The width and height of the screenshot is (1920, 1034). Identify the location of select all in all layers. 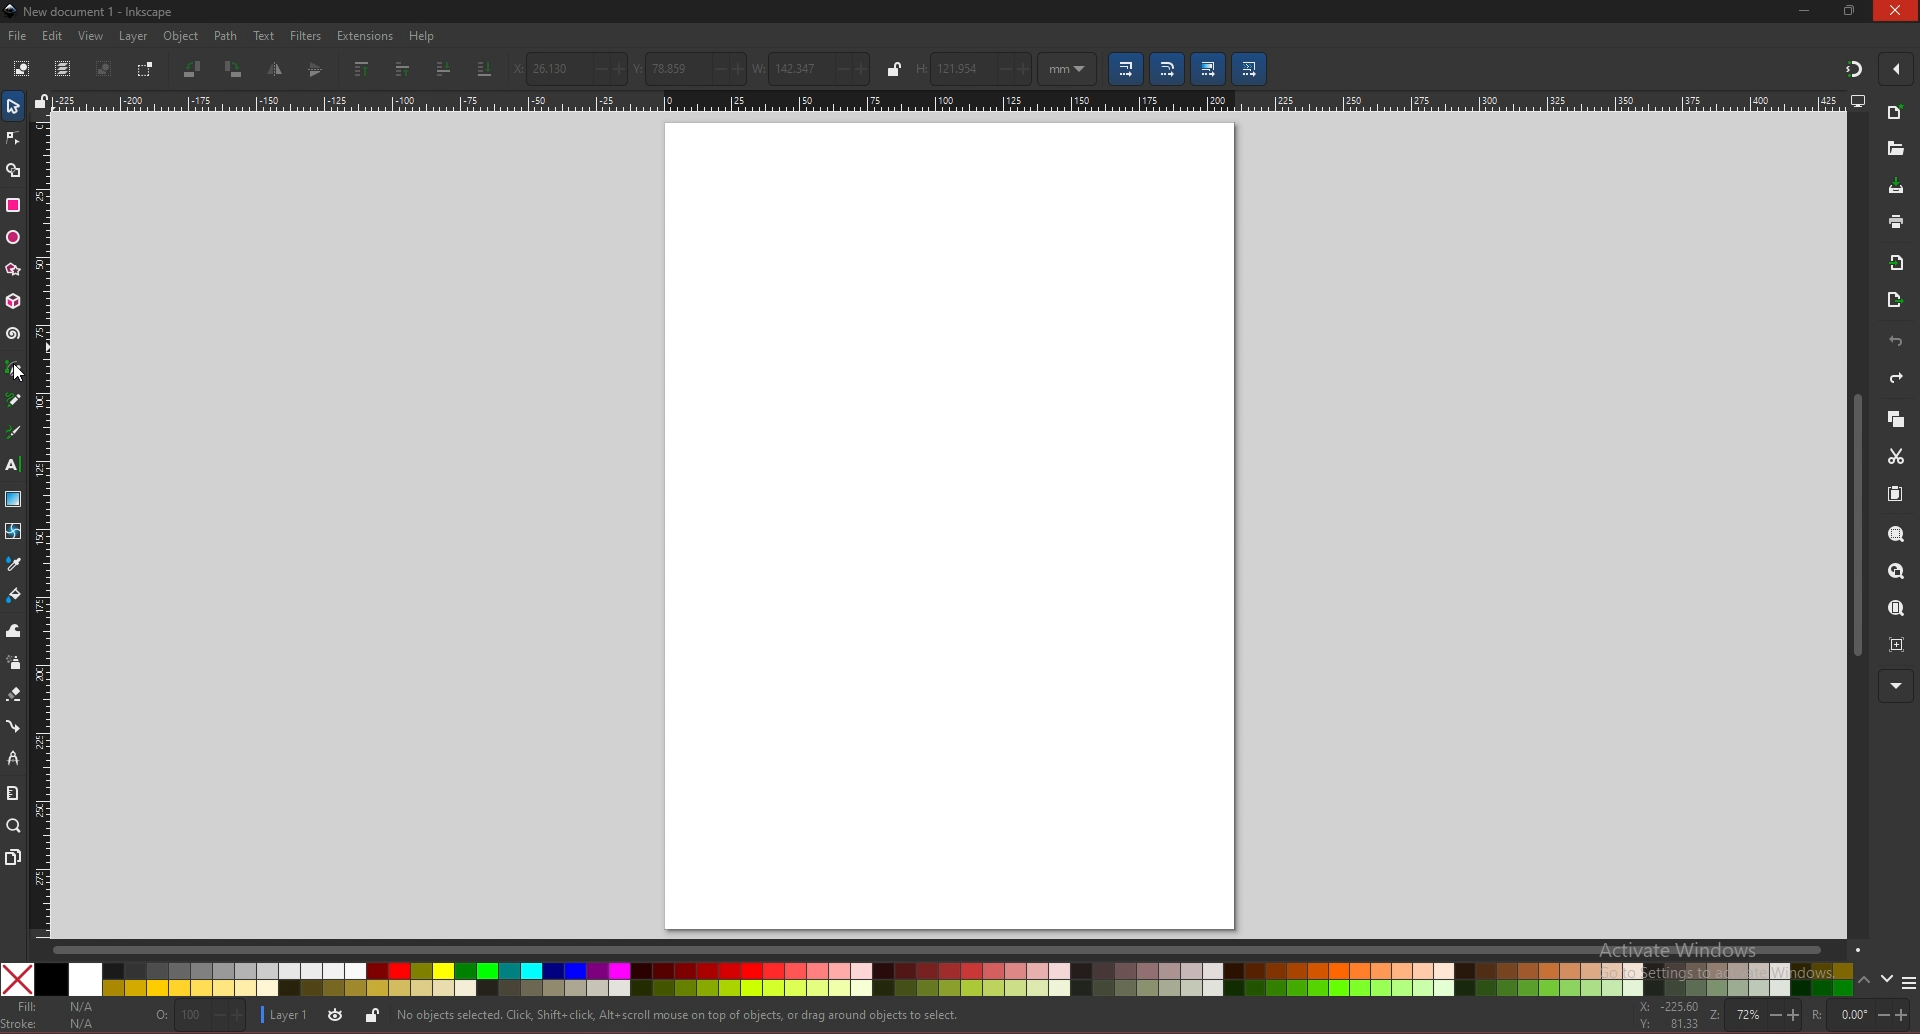
(63, 67).